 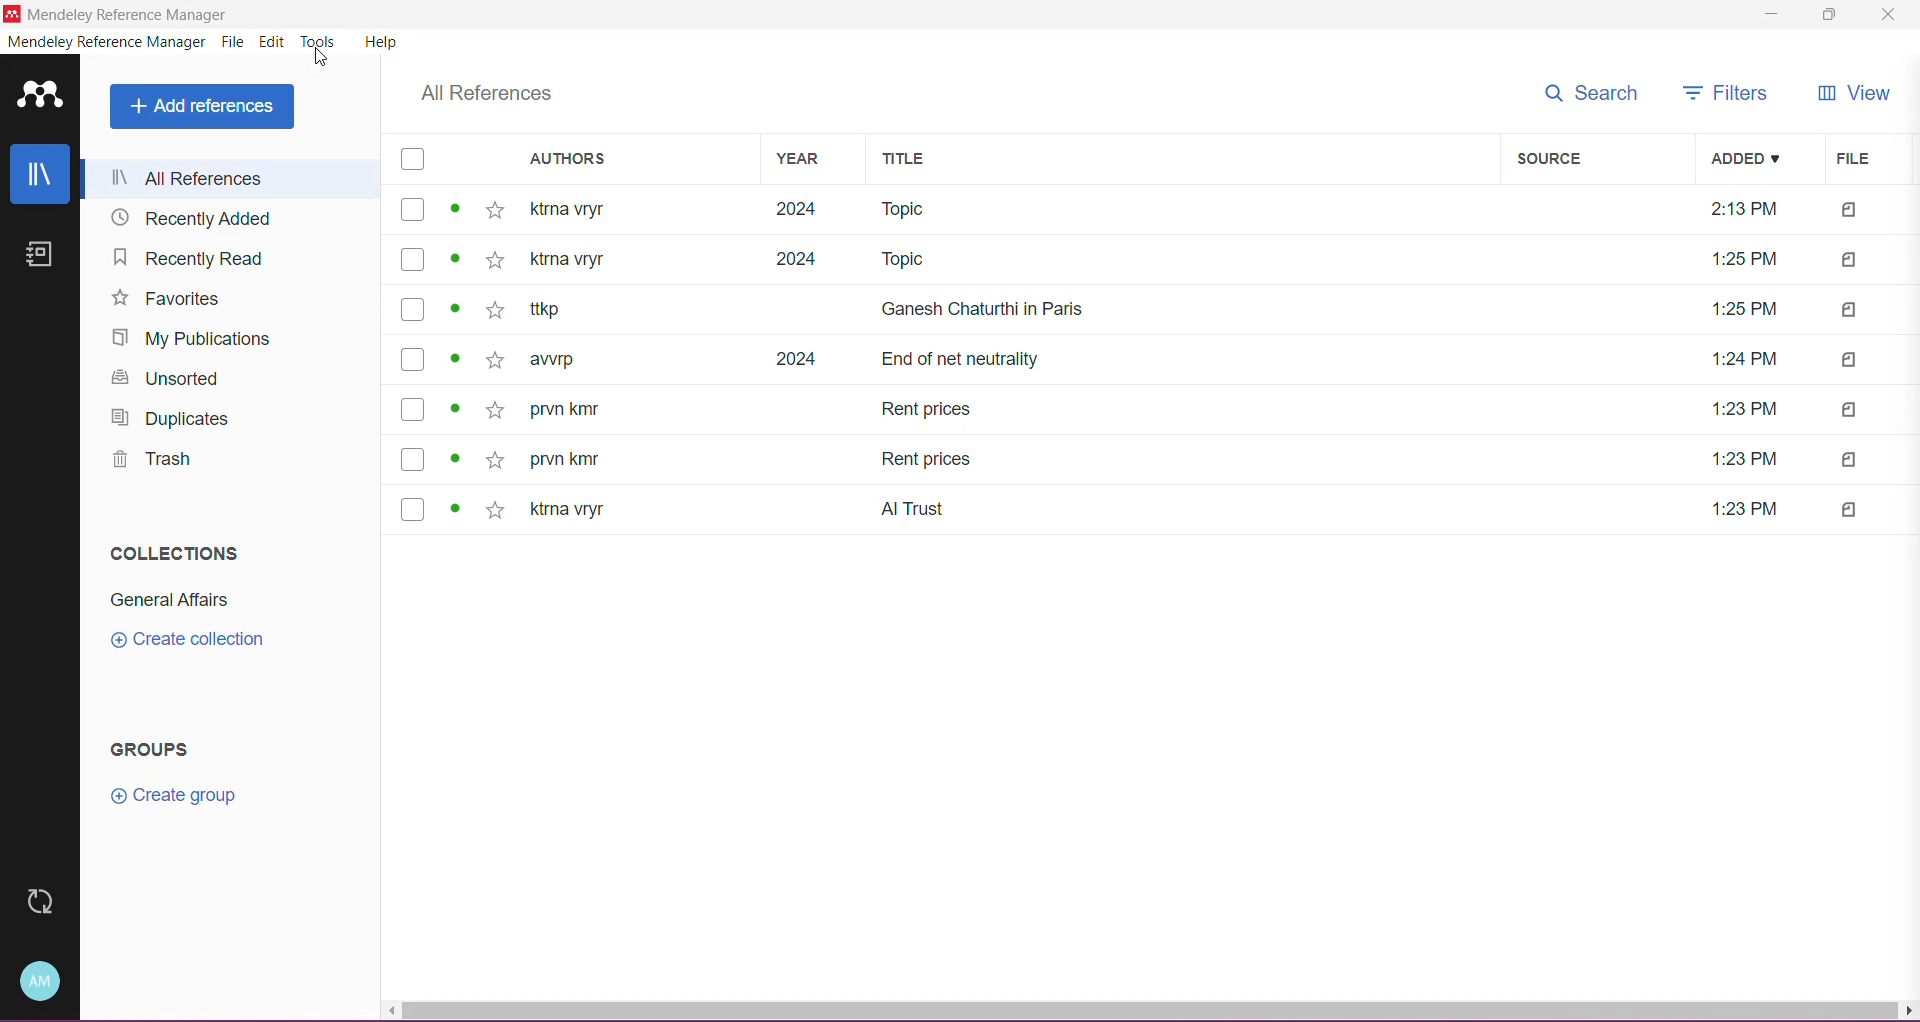 I want to click on All References, so click(x=223, y=180).